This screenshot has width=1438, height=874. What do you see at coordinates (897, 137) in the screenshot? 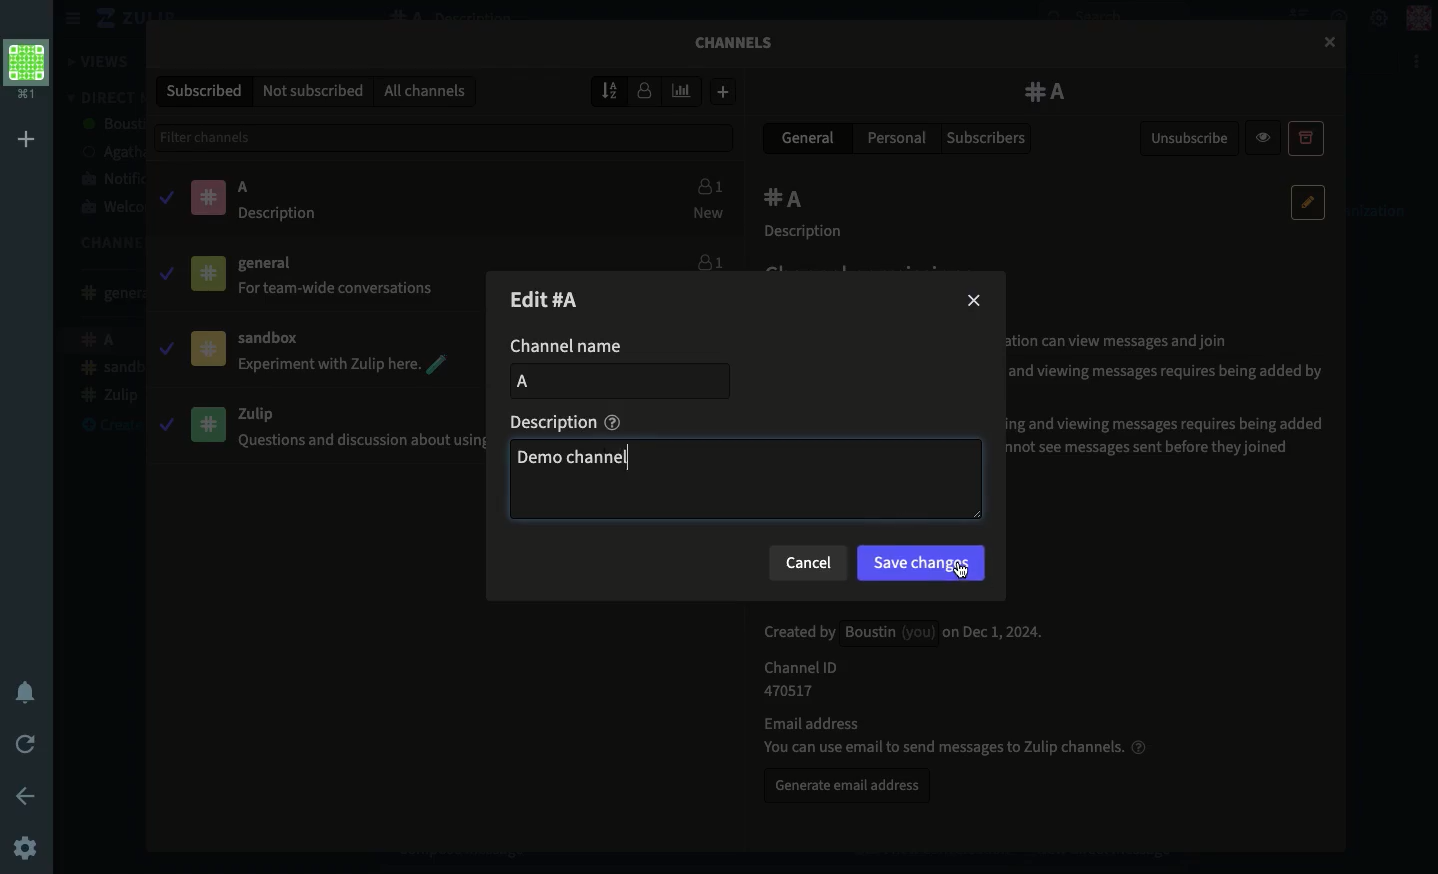
I see `Personal` at bounding box center [897, 137].